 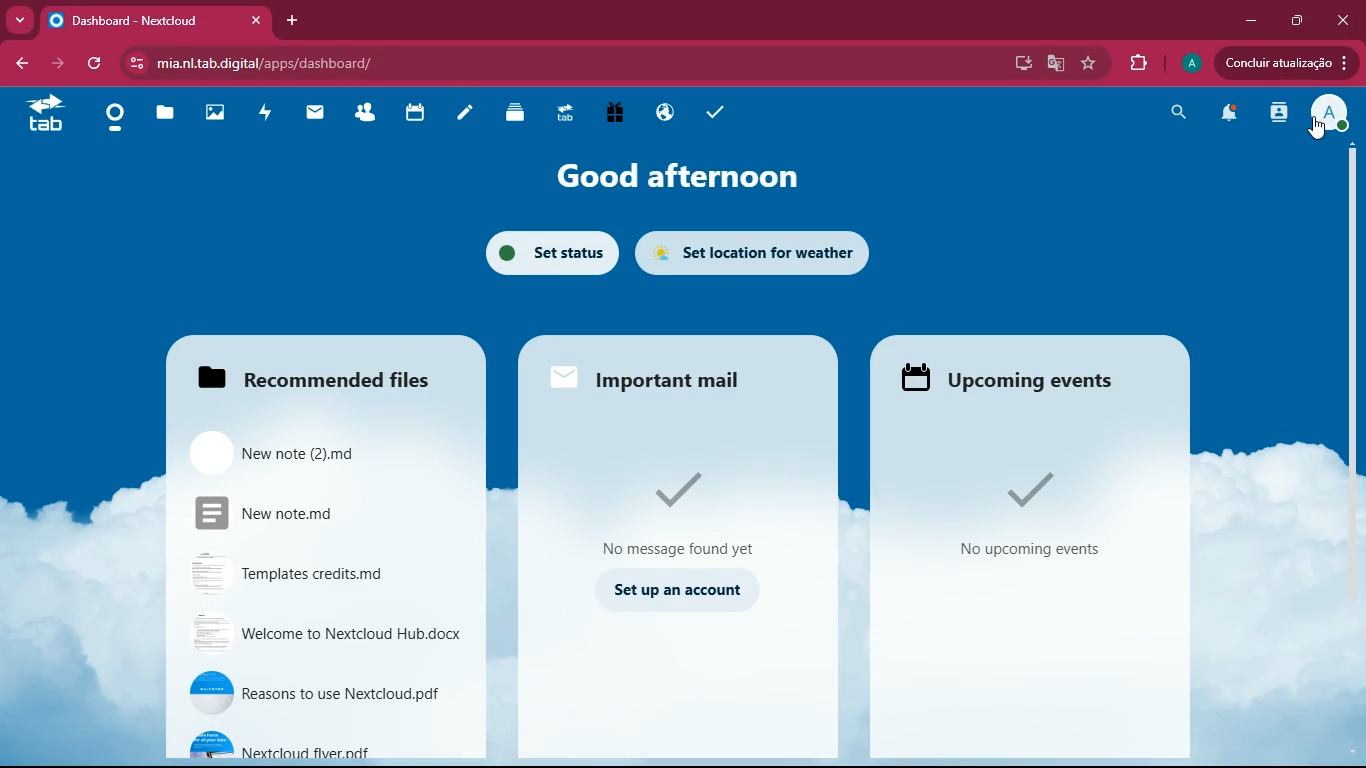 What do you see at coordinates (672, 171) in the screenshot?
I see `good afternoon ` at bounding box center [672, 171].